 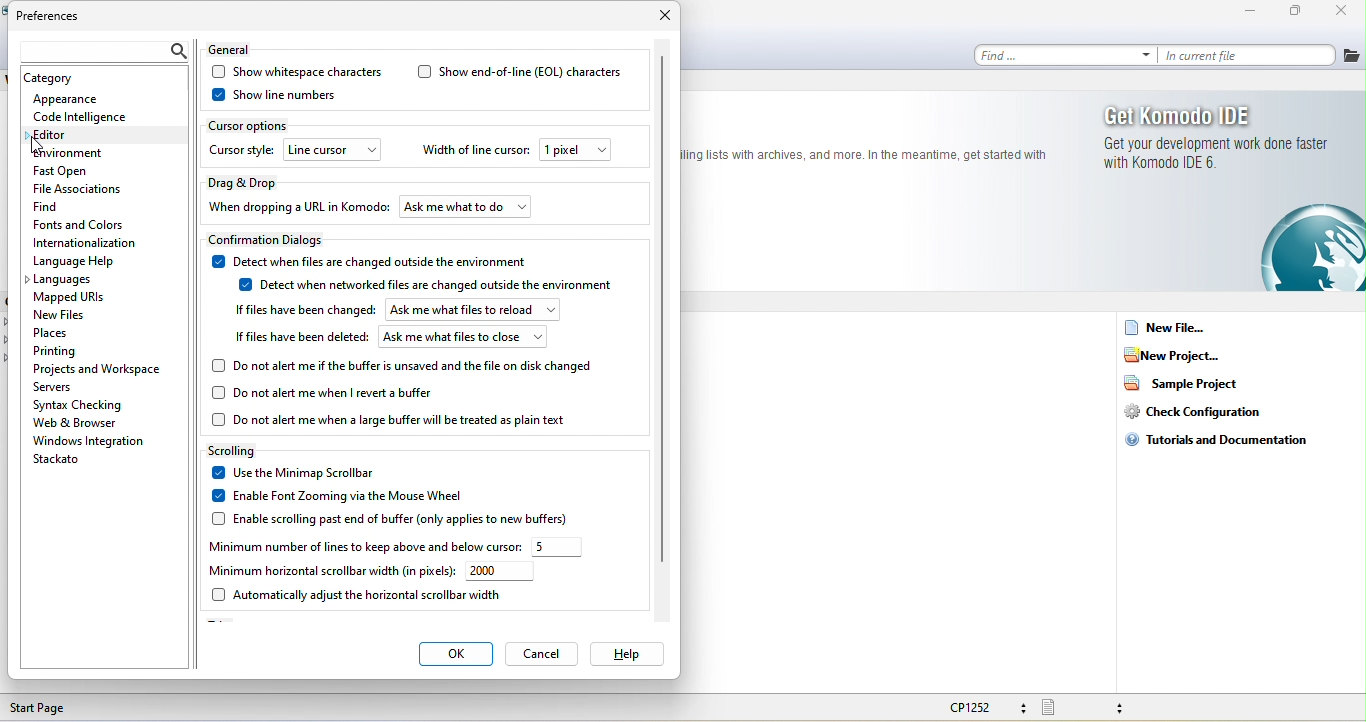 I want to click on do not alert me when a large buffer will be treated as plain text, so click(x=393, y=420).